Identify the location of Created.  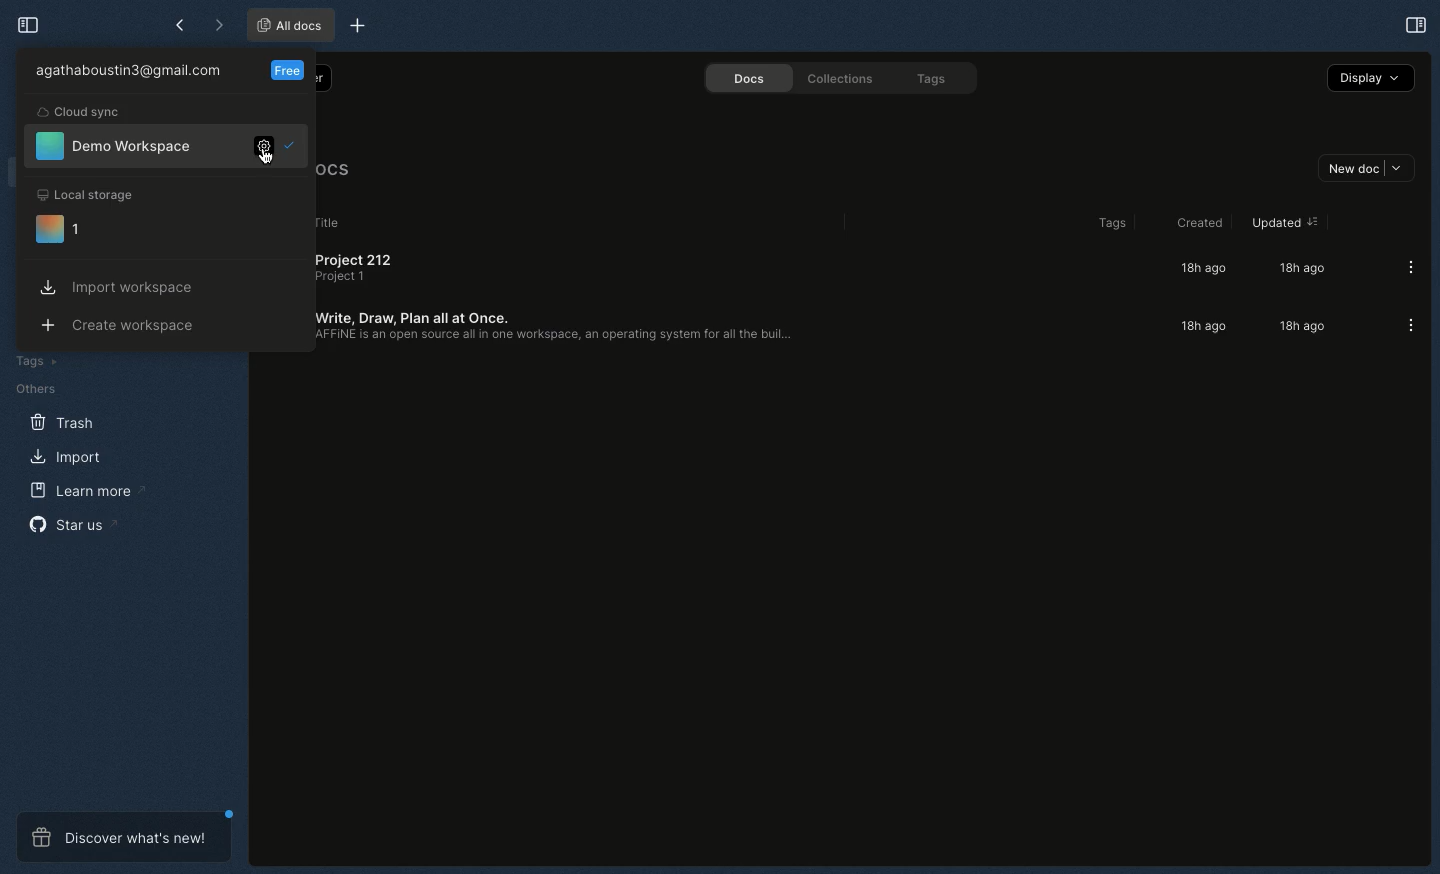
(1195, 223).